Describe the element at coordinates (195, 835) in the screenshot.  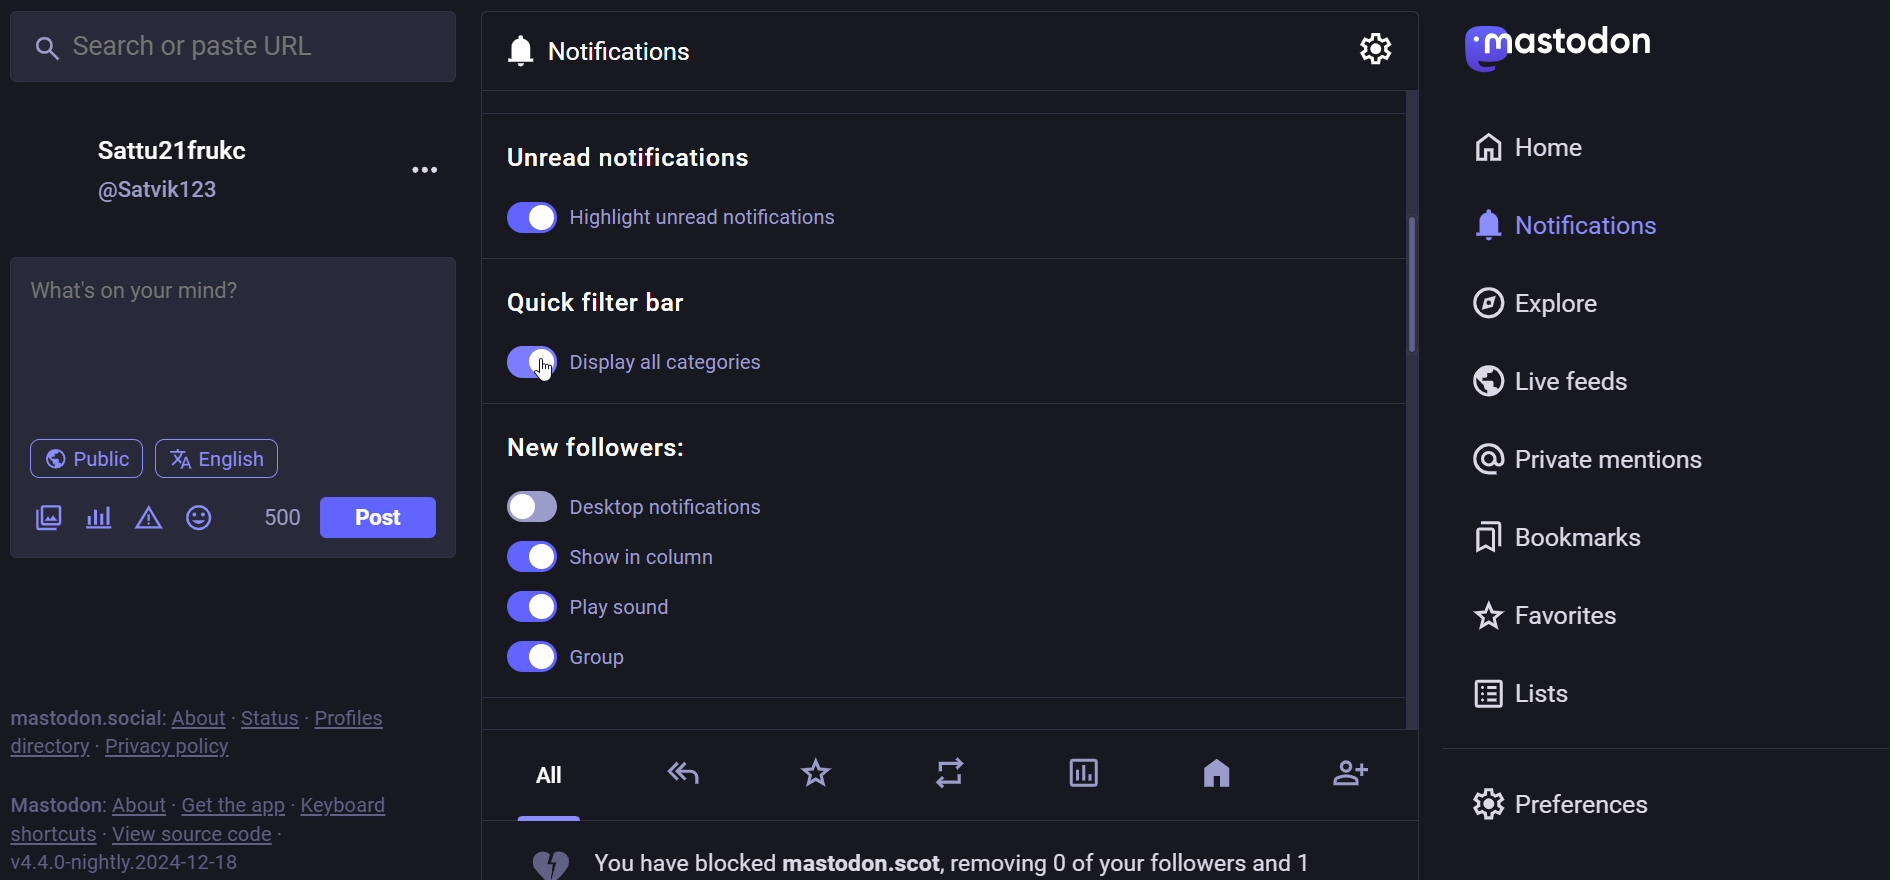
I see `view source code` at that location.